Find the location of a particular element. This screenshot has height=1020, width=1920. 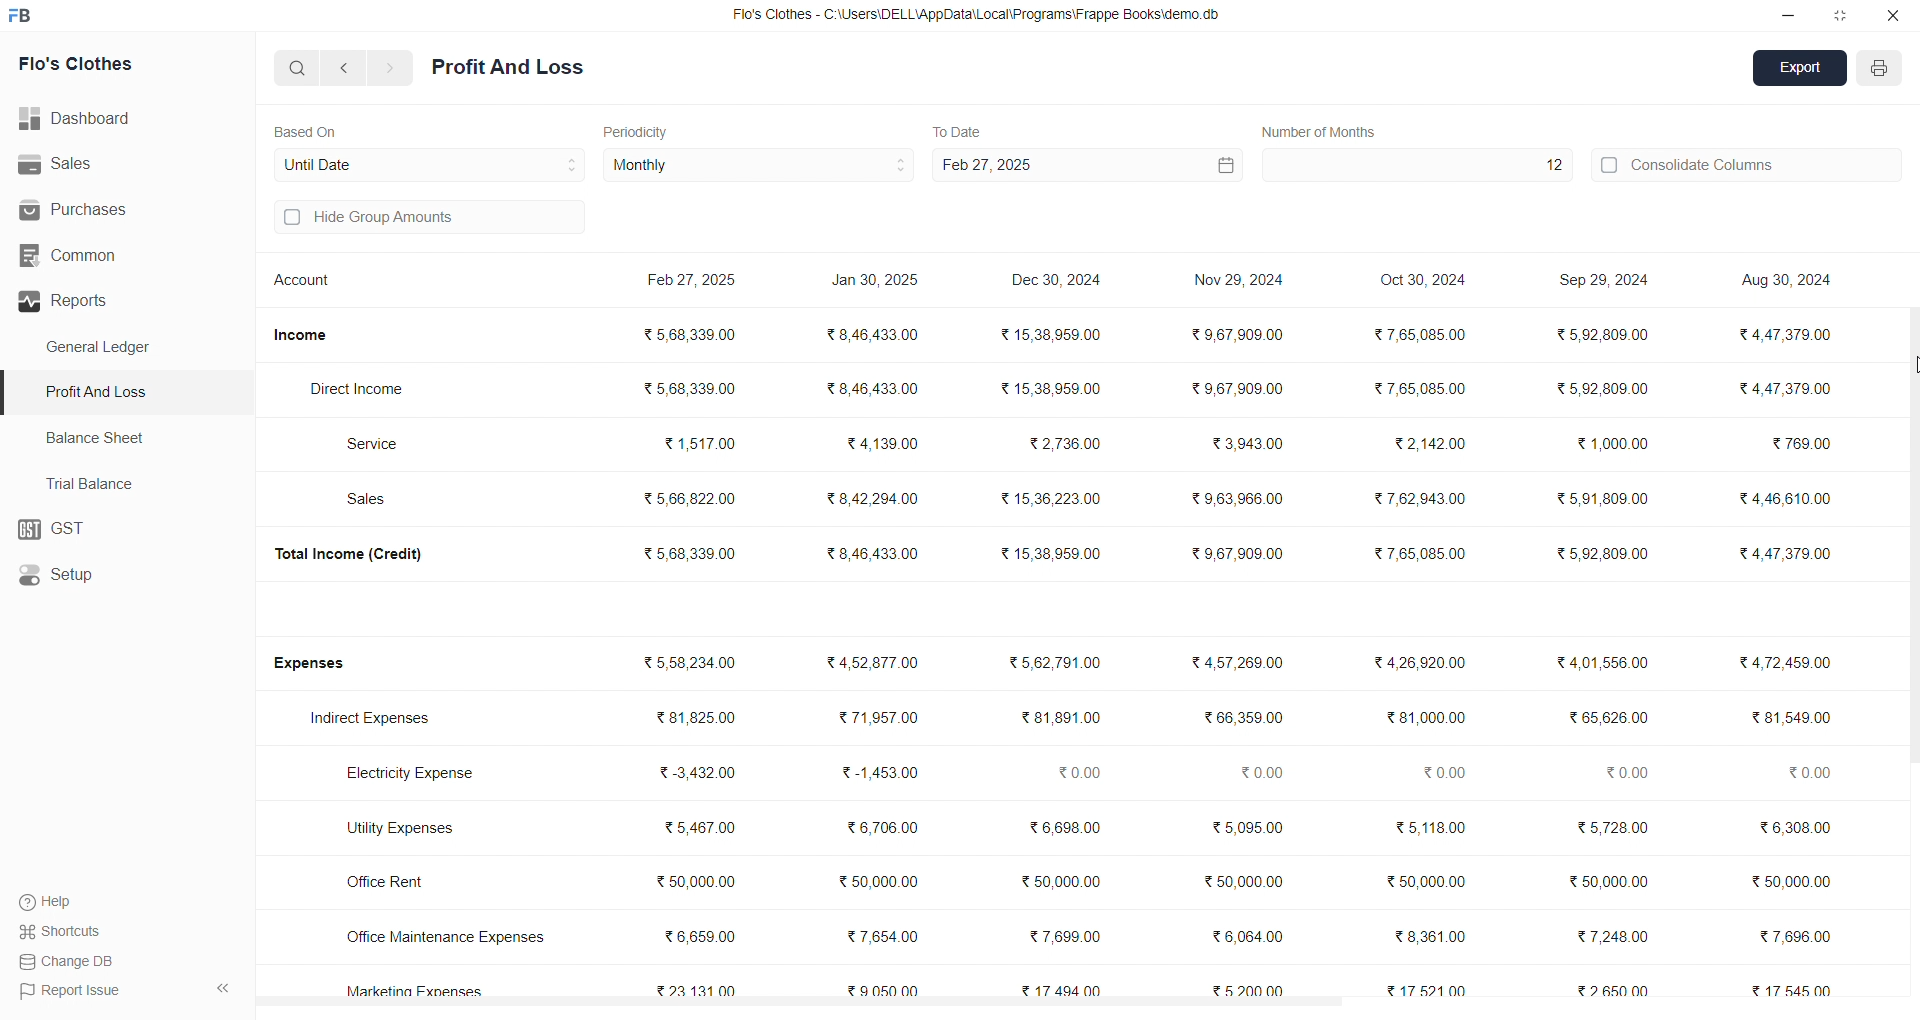

₹7,248.00 is located at coordinates (1614, 936).